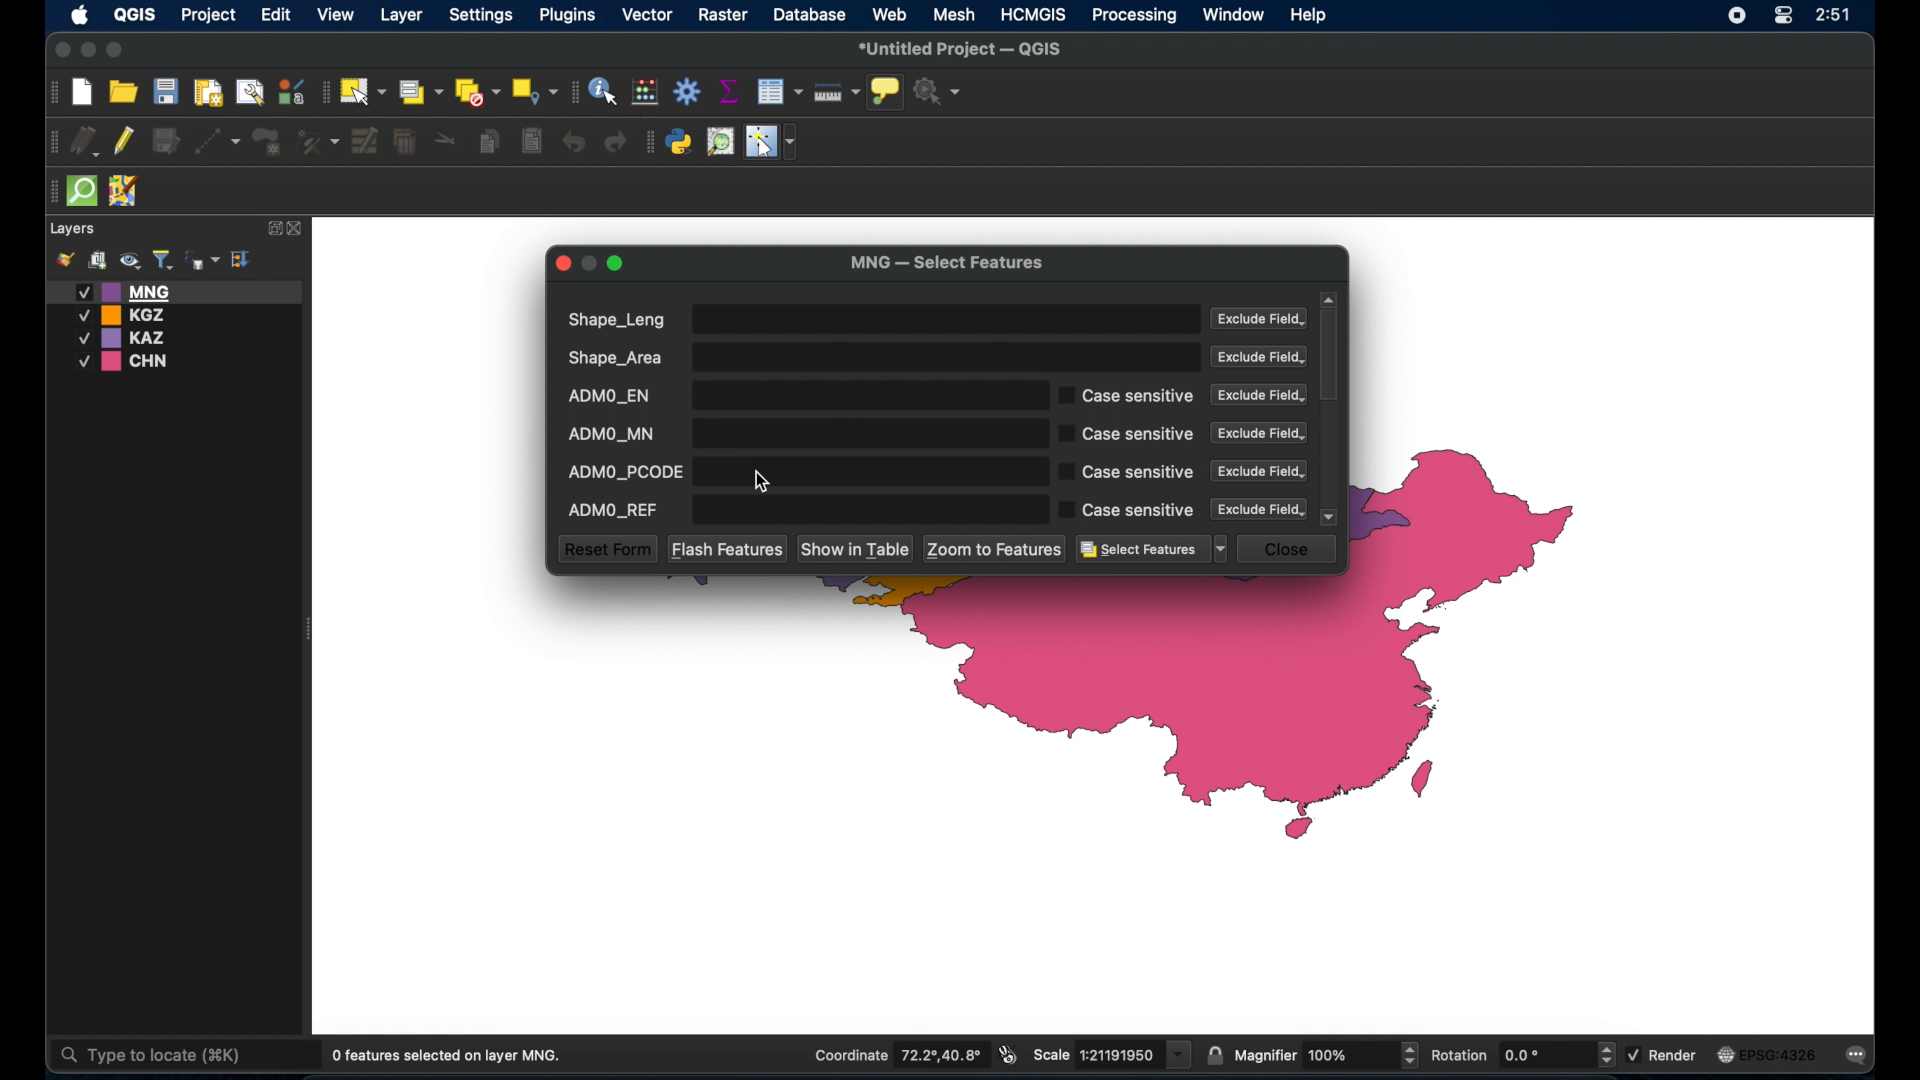 Image resolution: width=1920 pixels, height=1080 pixels. Describe the element at coordinates (365, 142) in the screenshot. I see `modify attributes` at that location.